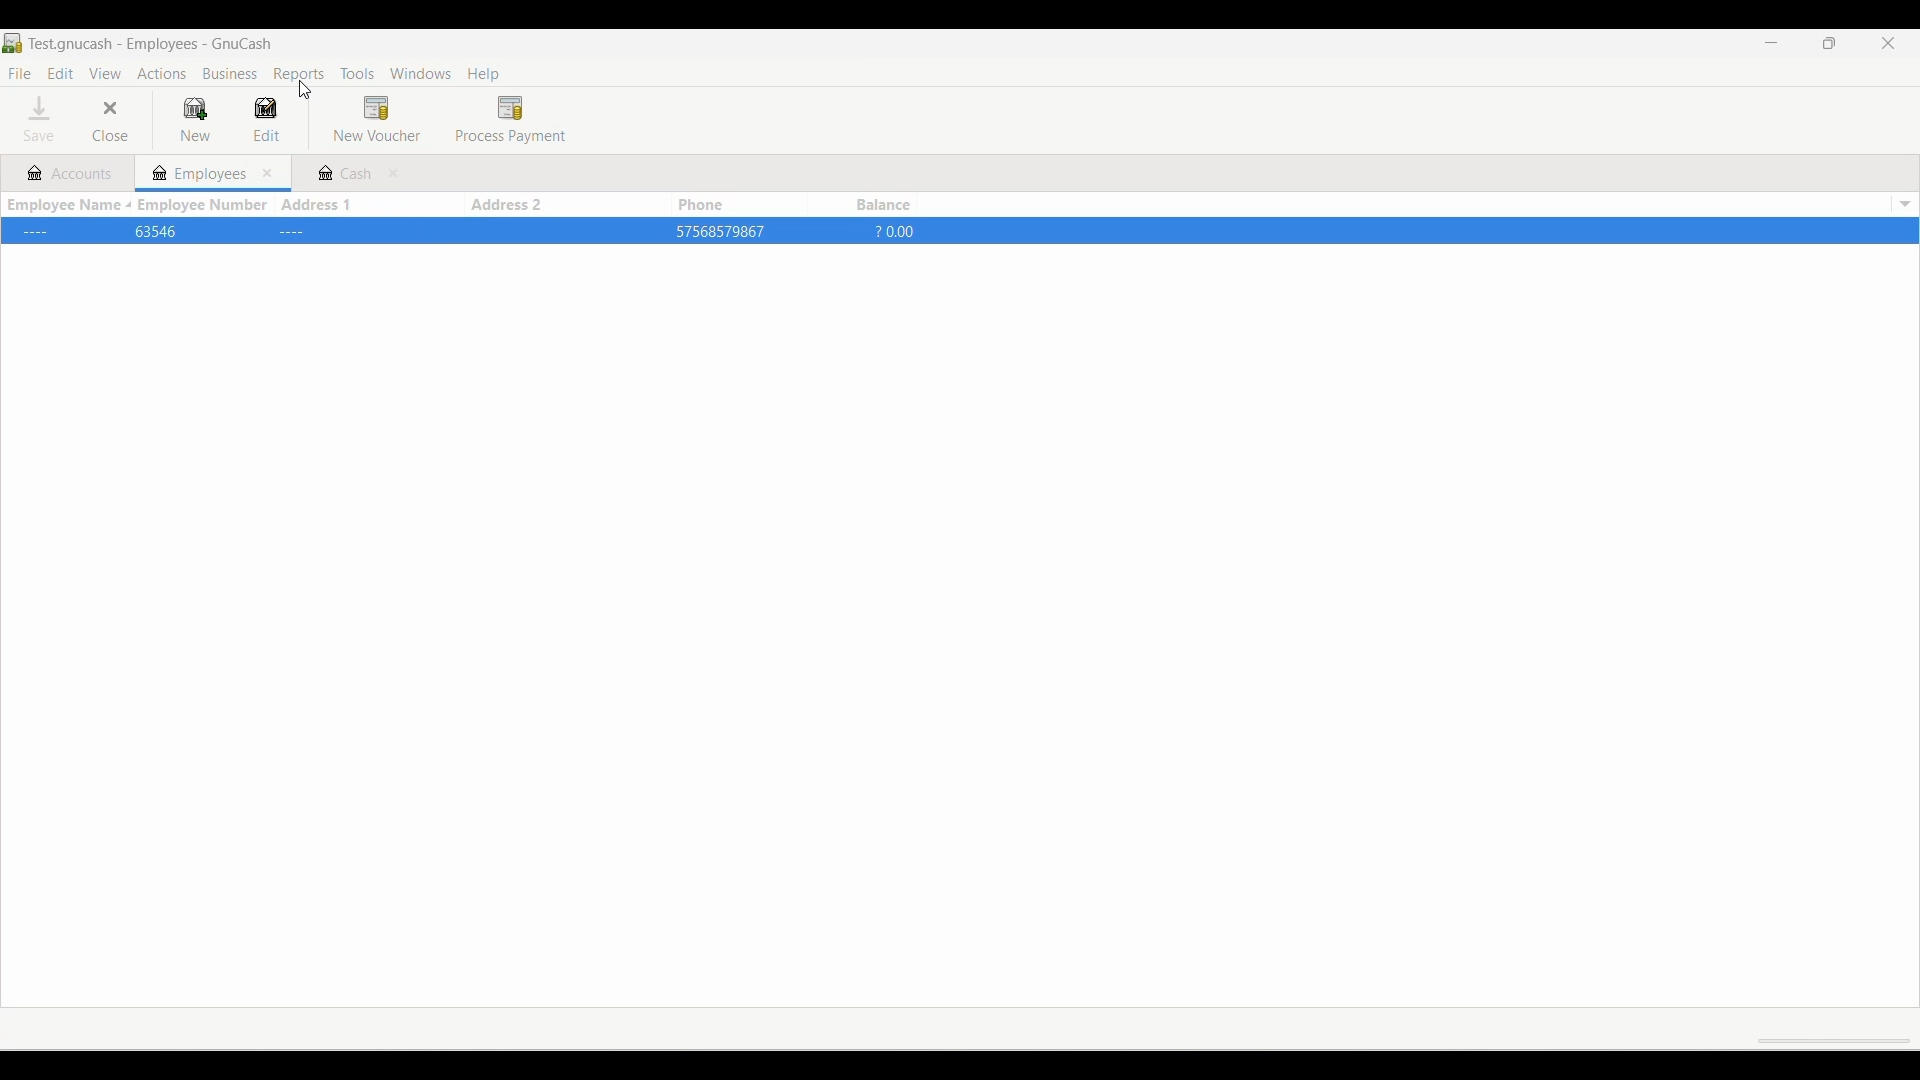 This screenshot has height=1080, width=1920. Describe the element at coordinates (68, 204) in the screenshot. I see `Sort employee name` at that location.